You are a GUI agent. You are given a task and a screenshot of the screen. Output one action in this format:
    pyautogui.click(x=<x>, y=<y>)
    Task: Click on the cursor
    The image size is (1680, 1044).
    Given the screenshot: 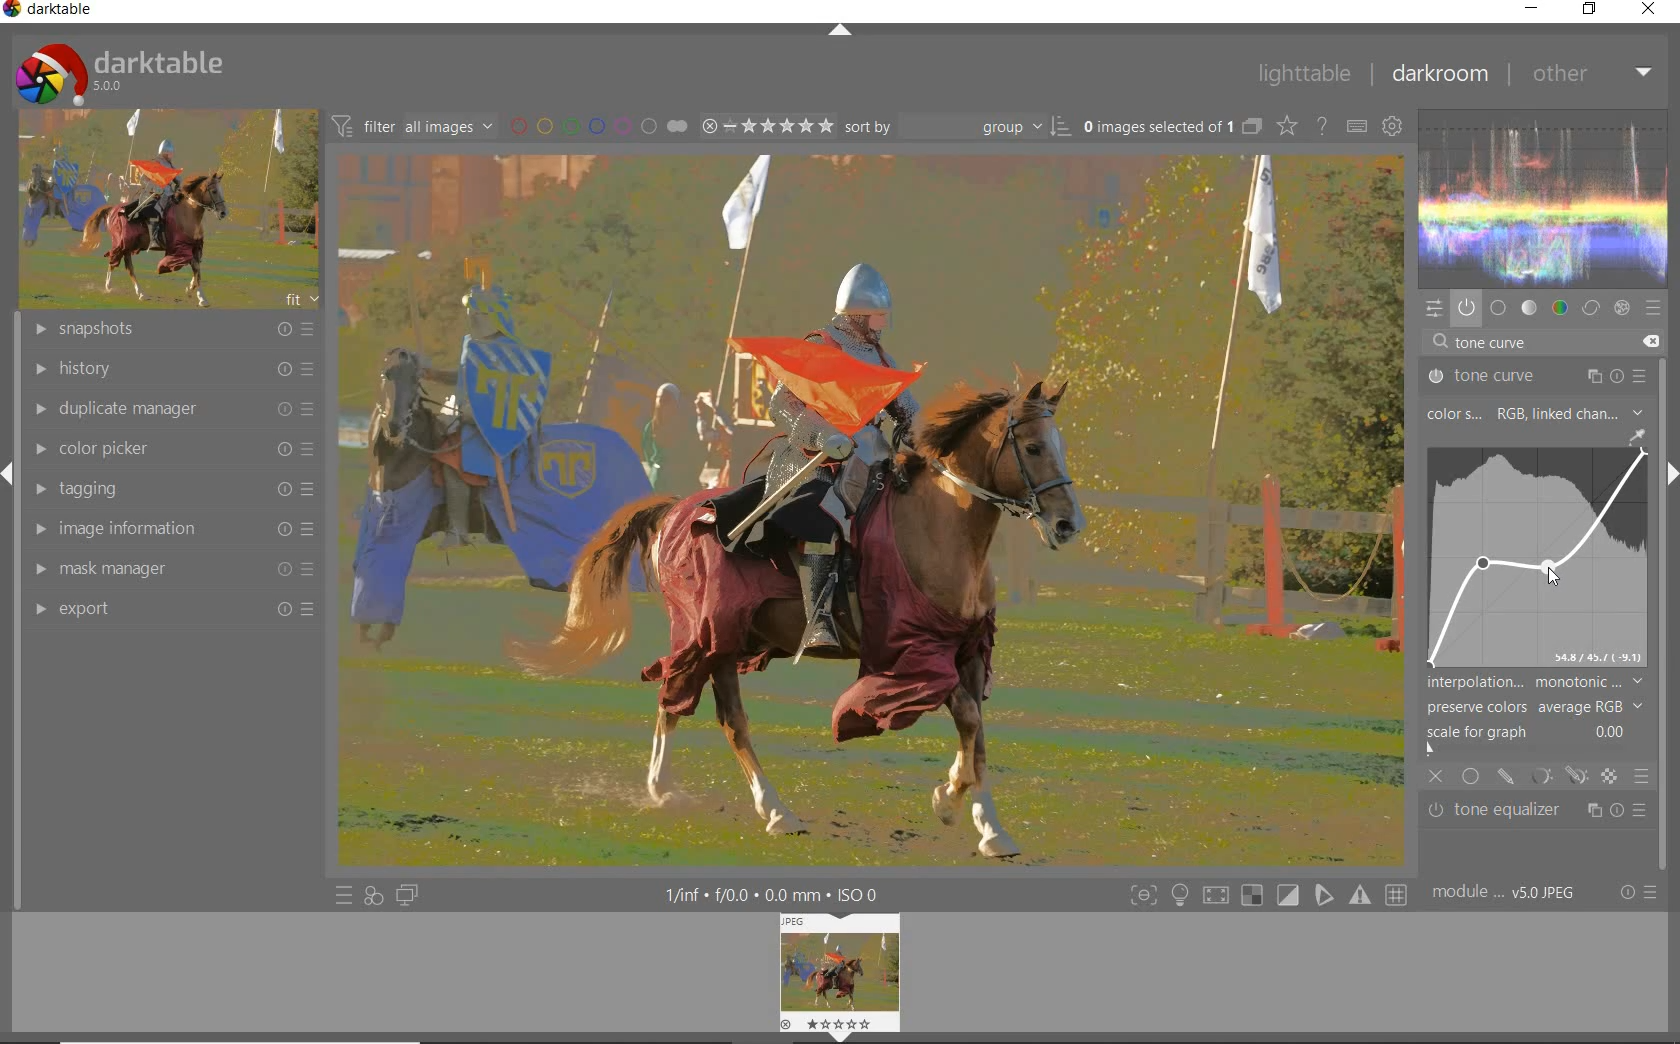 What is the action you would take?
    pyautogui.click(x=1553, y=566)
    